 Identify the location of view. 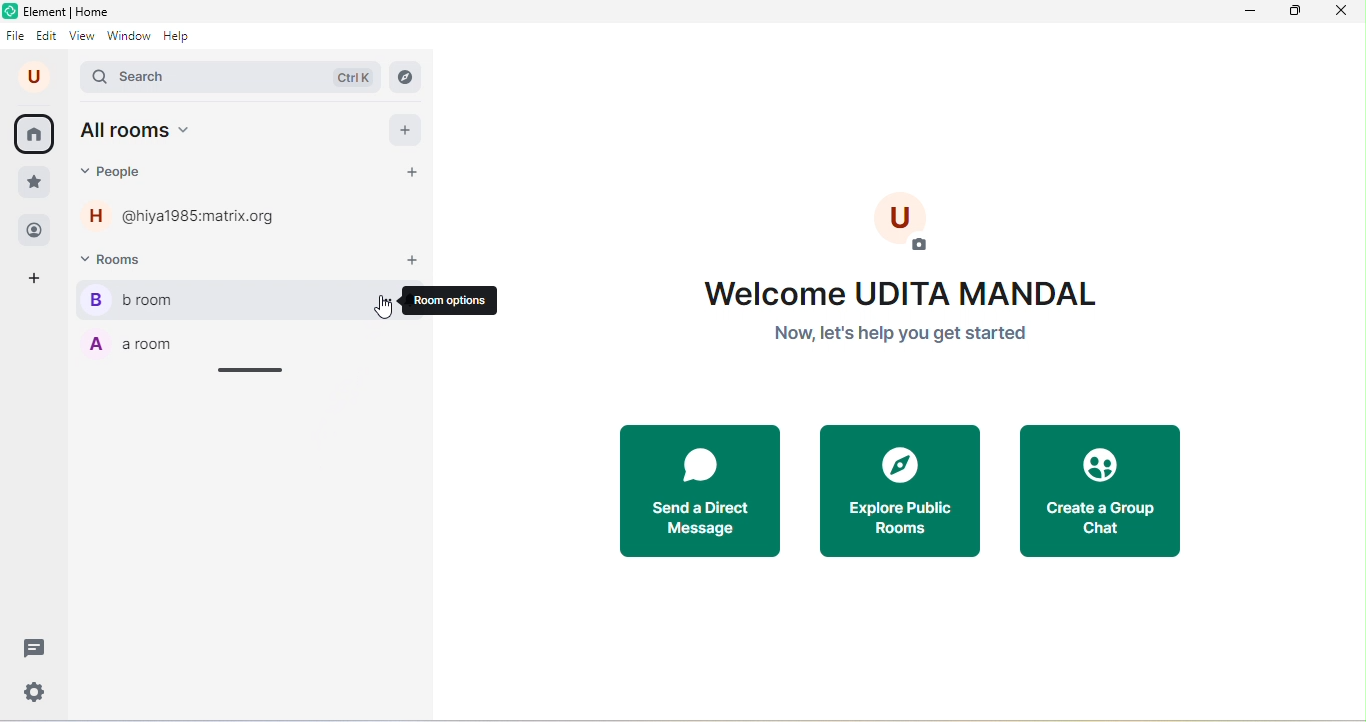
(80, 36).